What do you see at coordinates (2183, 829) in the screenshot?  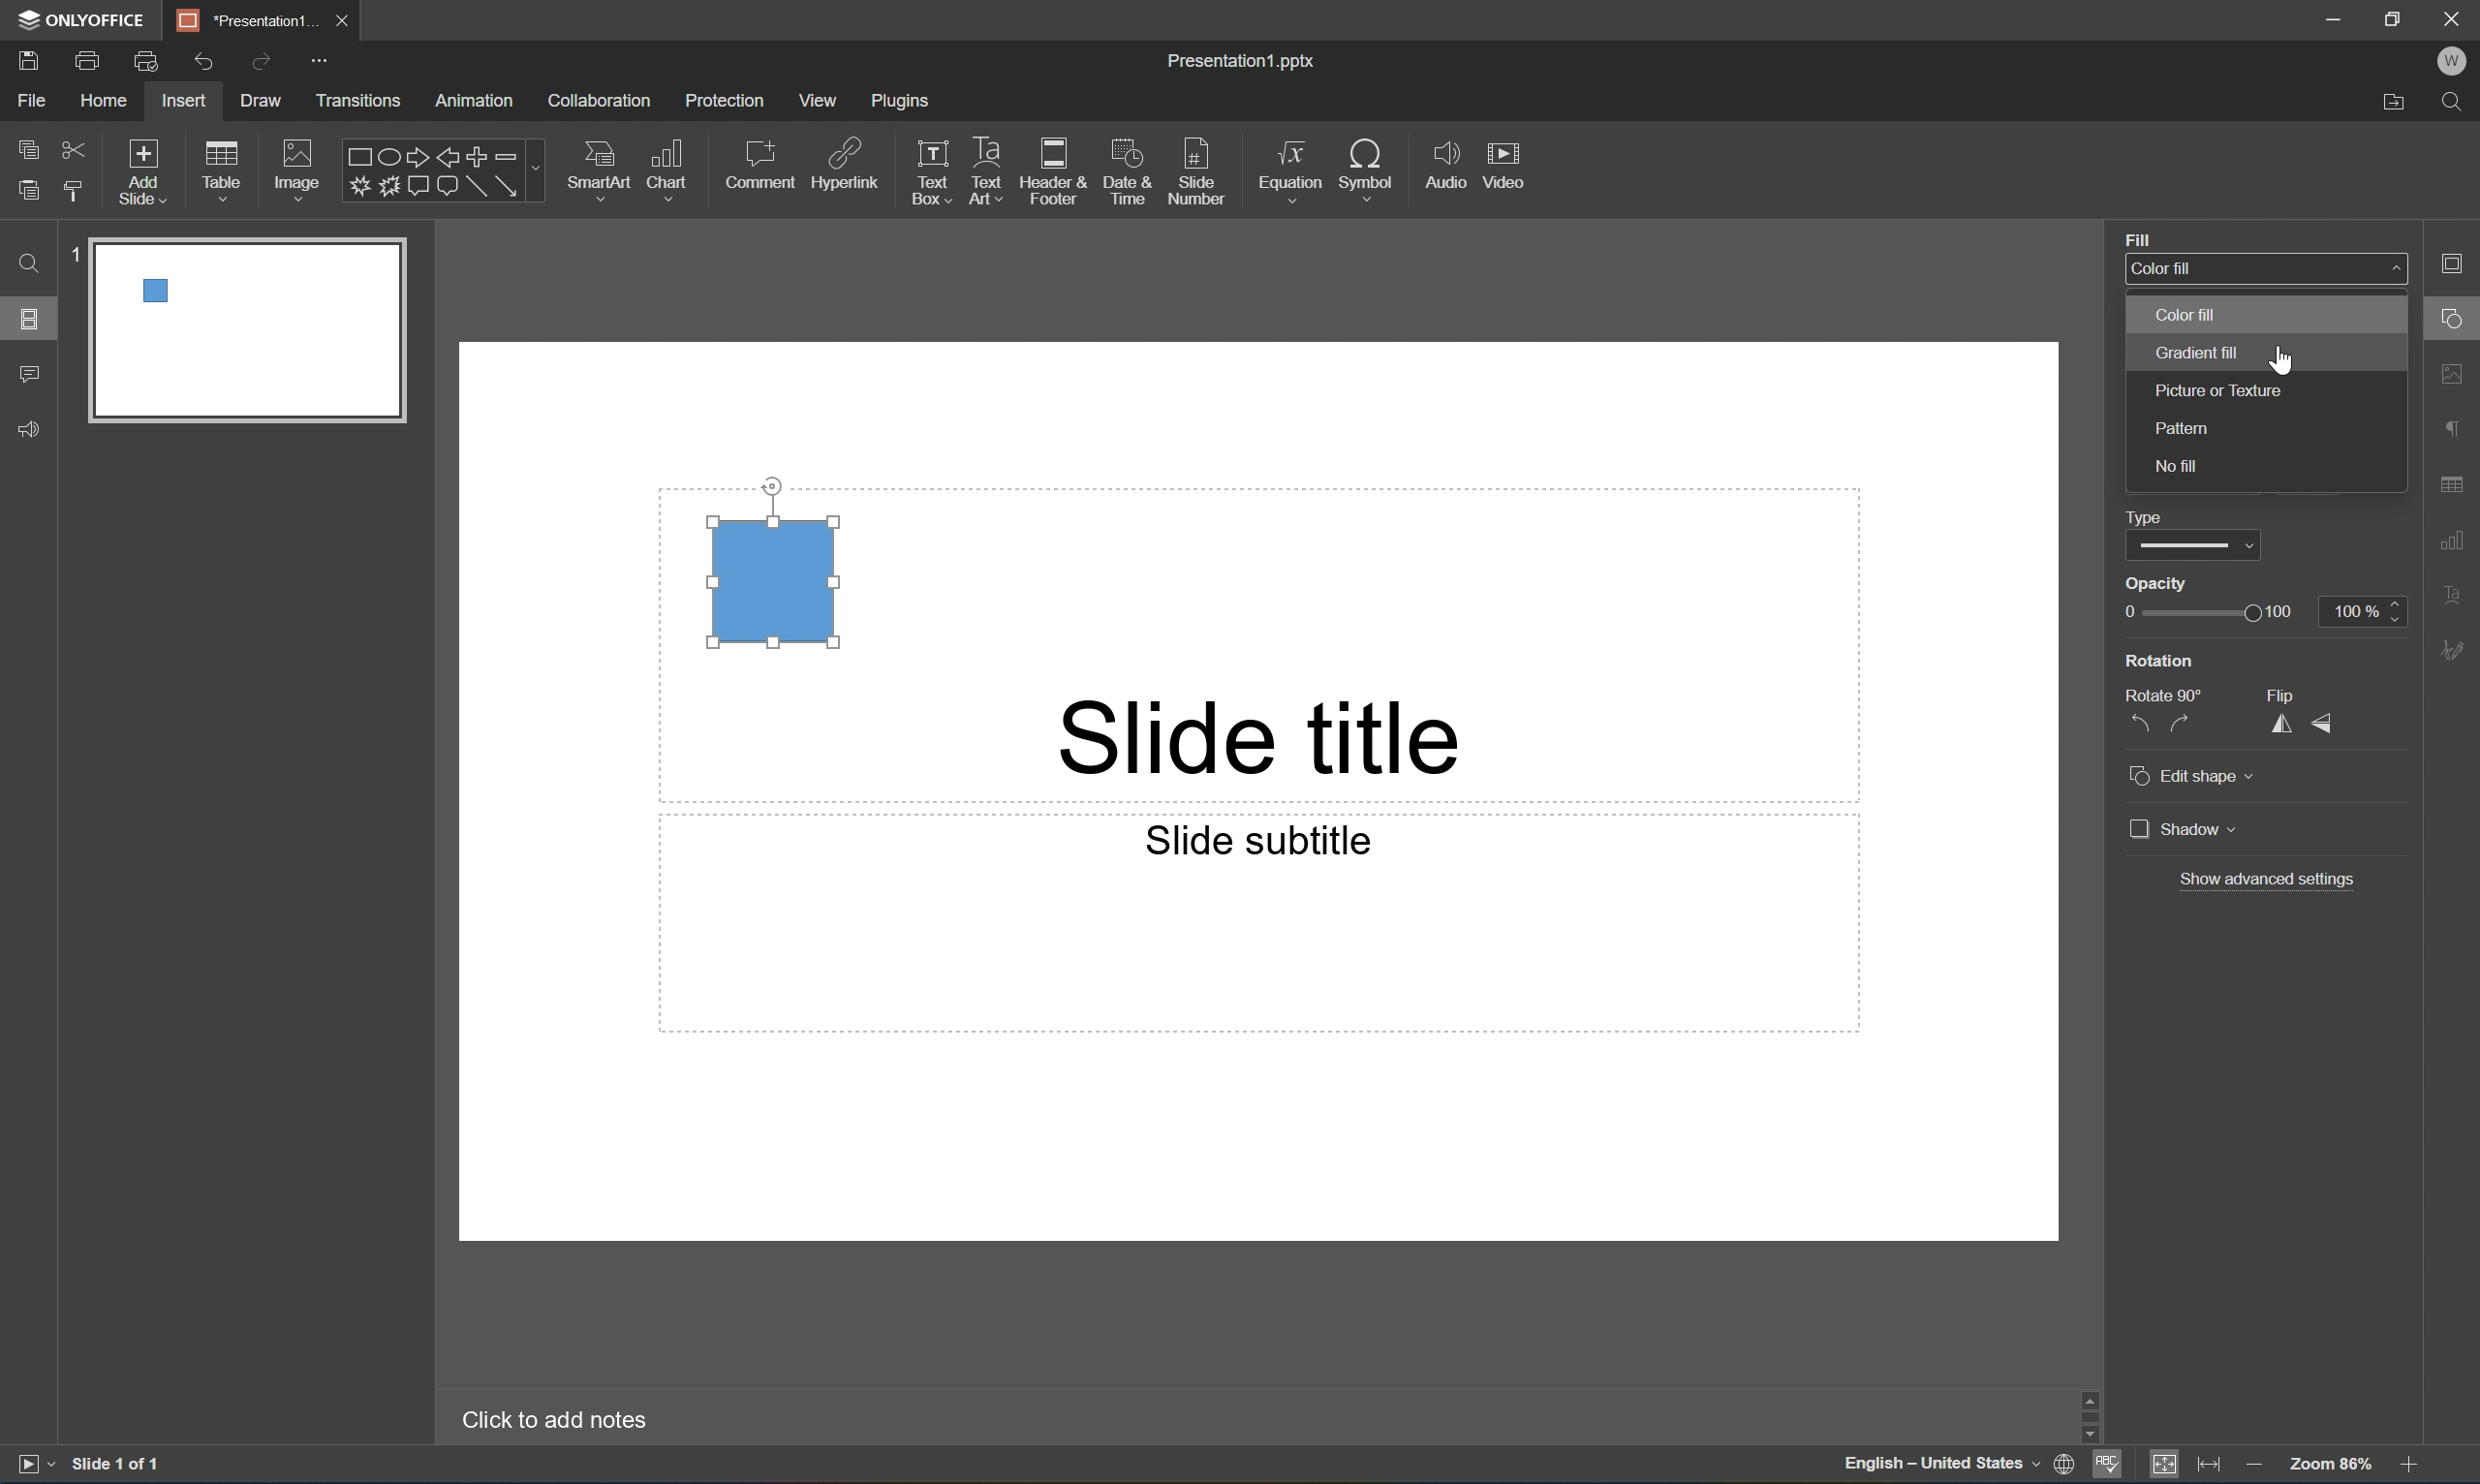 I see `Shadow` at bounding box center [2183, 829].